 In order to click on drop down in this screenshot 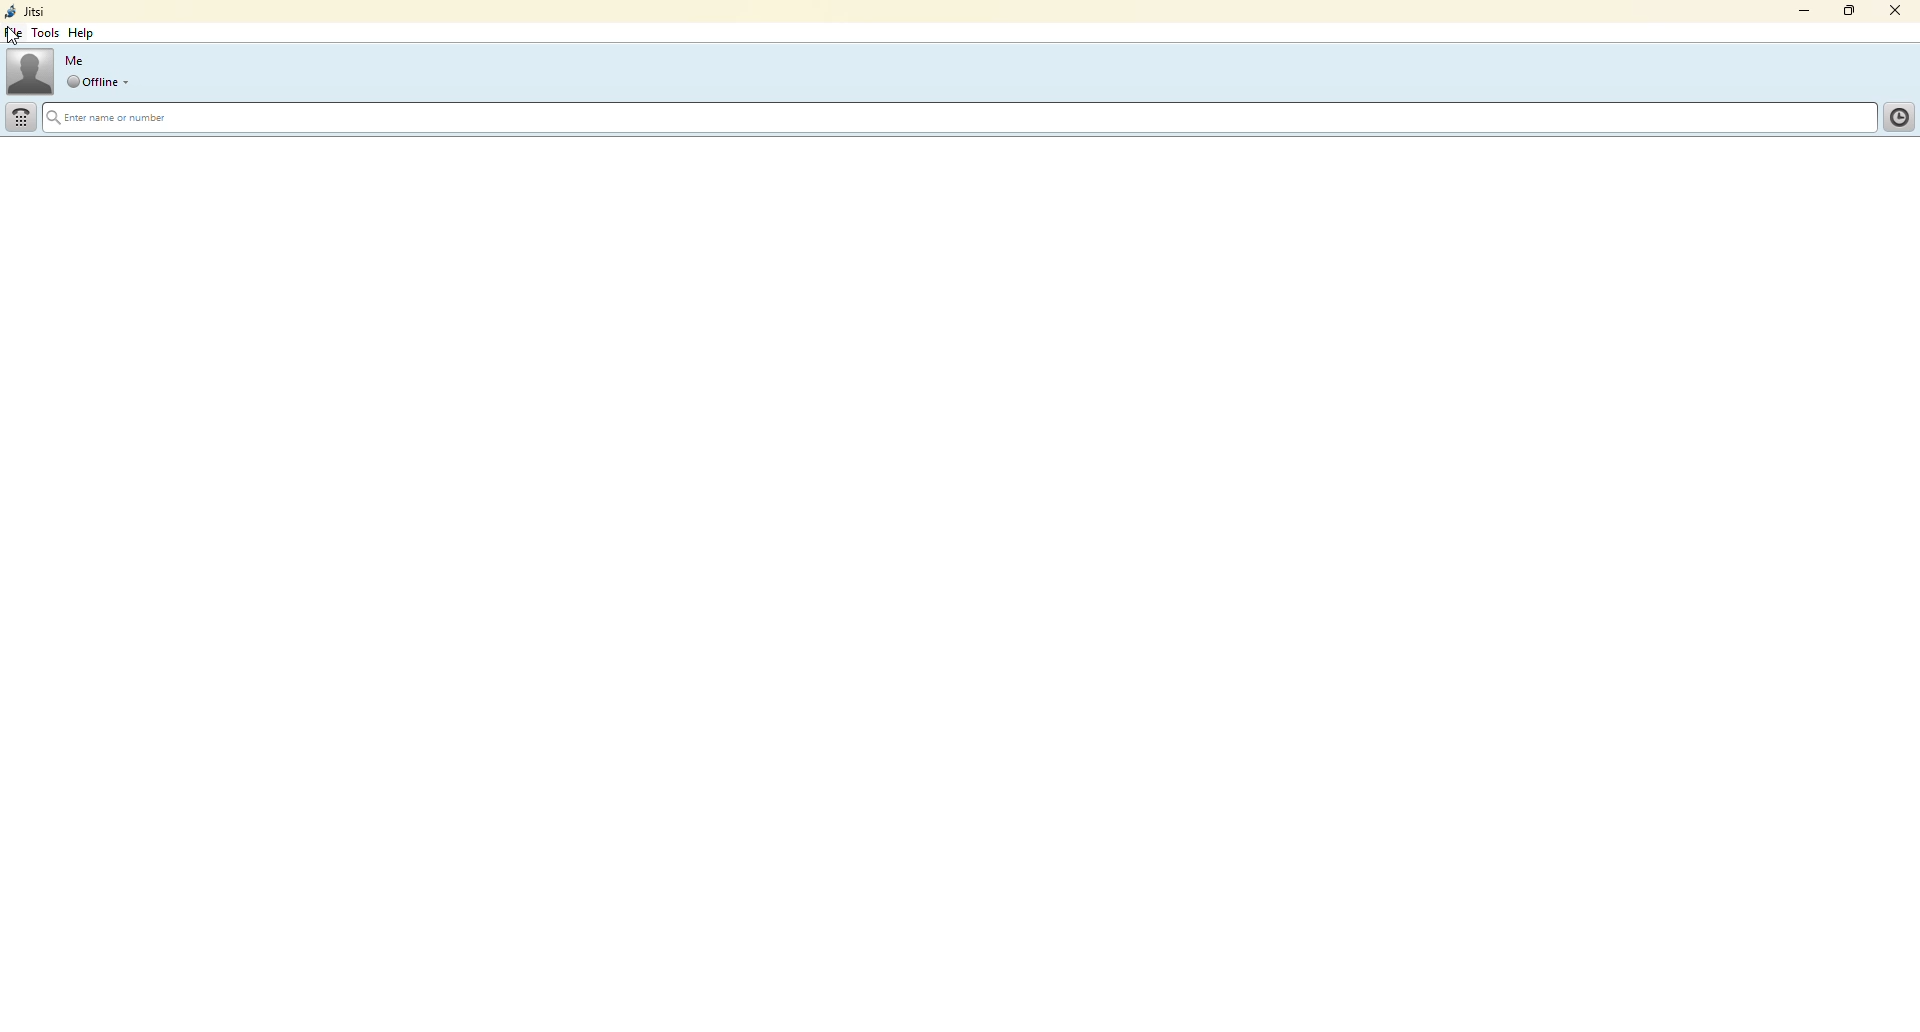, I will do `click(129, 82)`.